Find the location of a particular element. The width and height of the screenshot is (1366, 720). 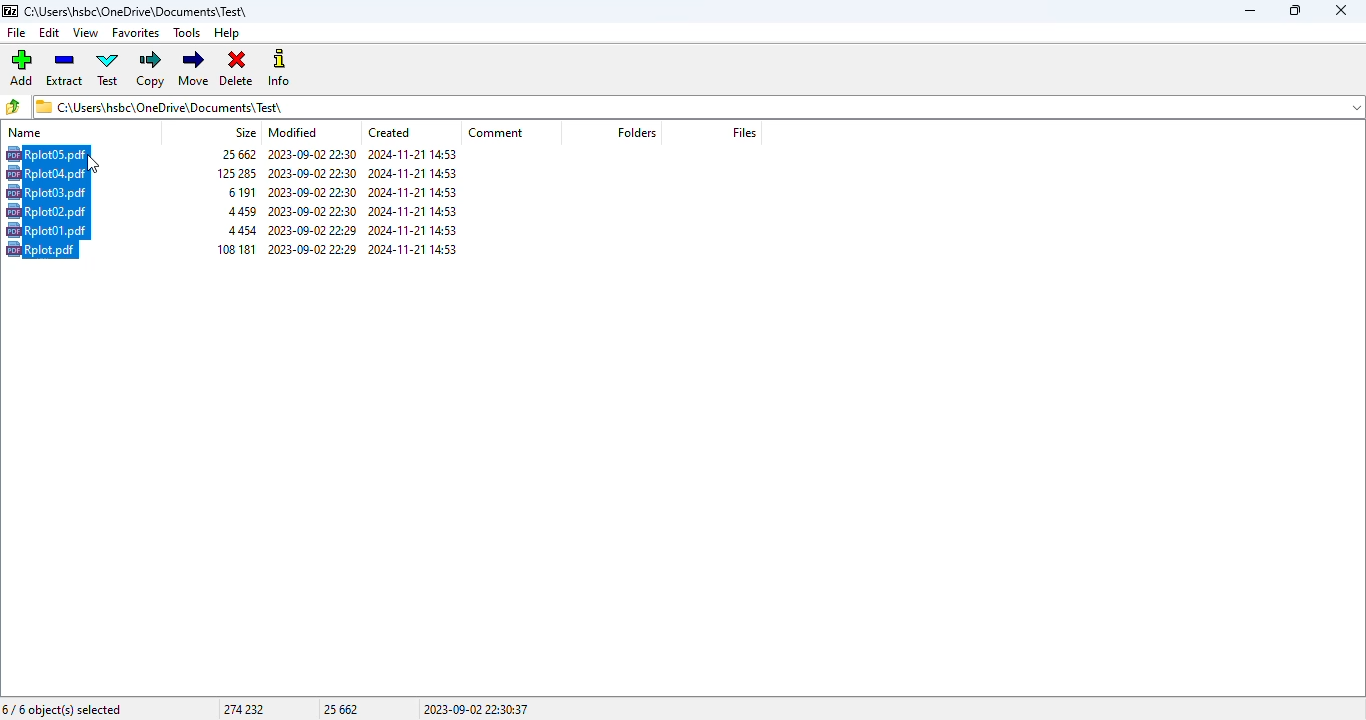

Hotkey (CTRL+A) on selected file is located at coordinates (48, 154).